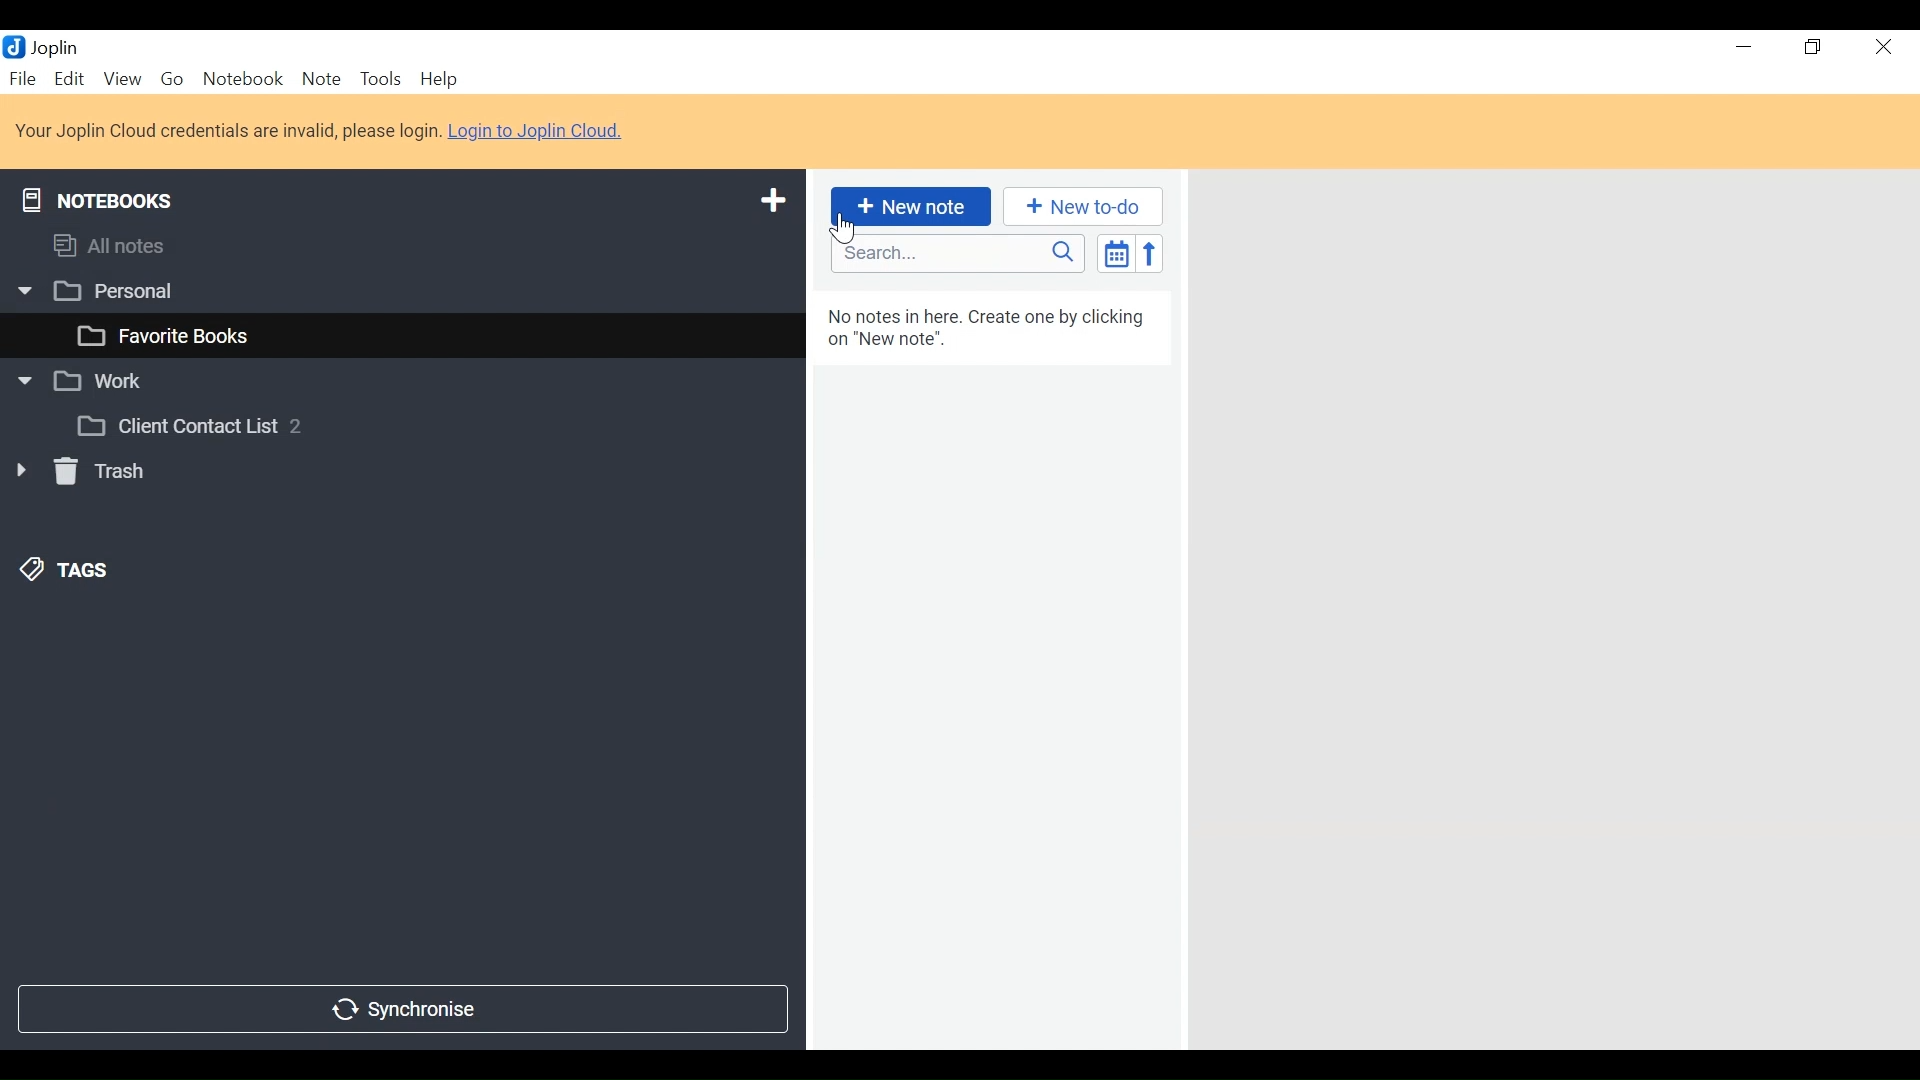 The width and height of the screenshot is (1920, 1080). What do you see at coordinates (1079, 207) in the screenshot?
I see `New to do` at bounding box center [1079, 207].